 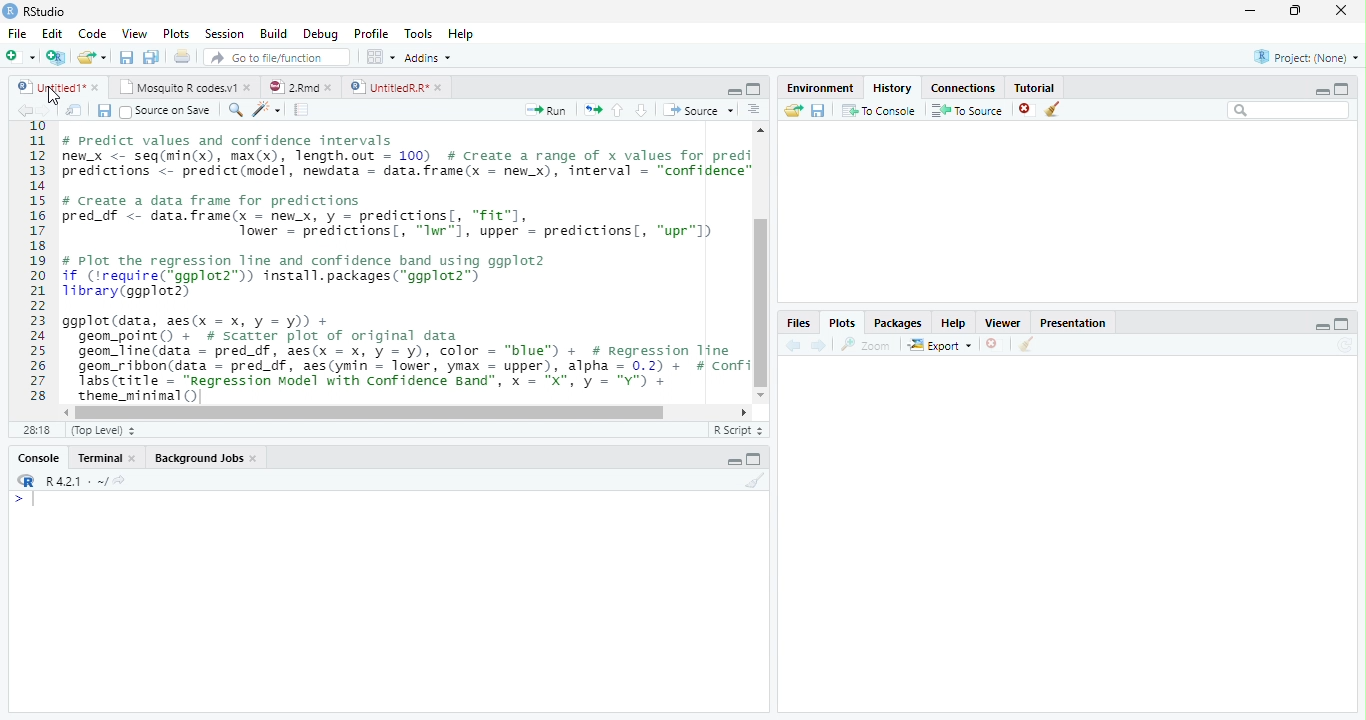 I want to click on Back, so click(x=789, y=346).